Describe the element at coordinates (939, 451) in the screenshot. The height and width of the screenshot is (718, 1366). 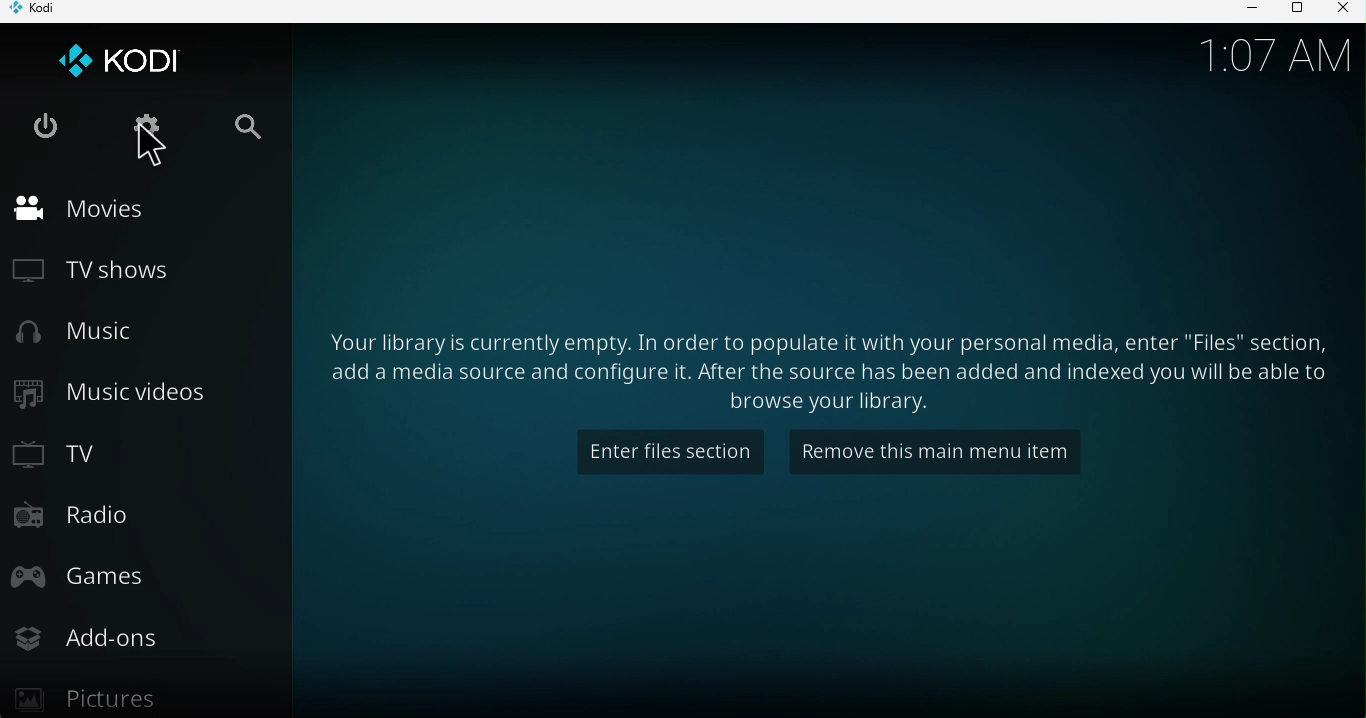
I see `Remove this main menu item` at that location.